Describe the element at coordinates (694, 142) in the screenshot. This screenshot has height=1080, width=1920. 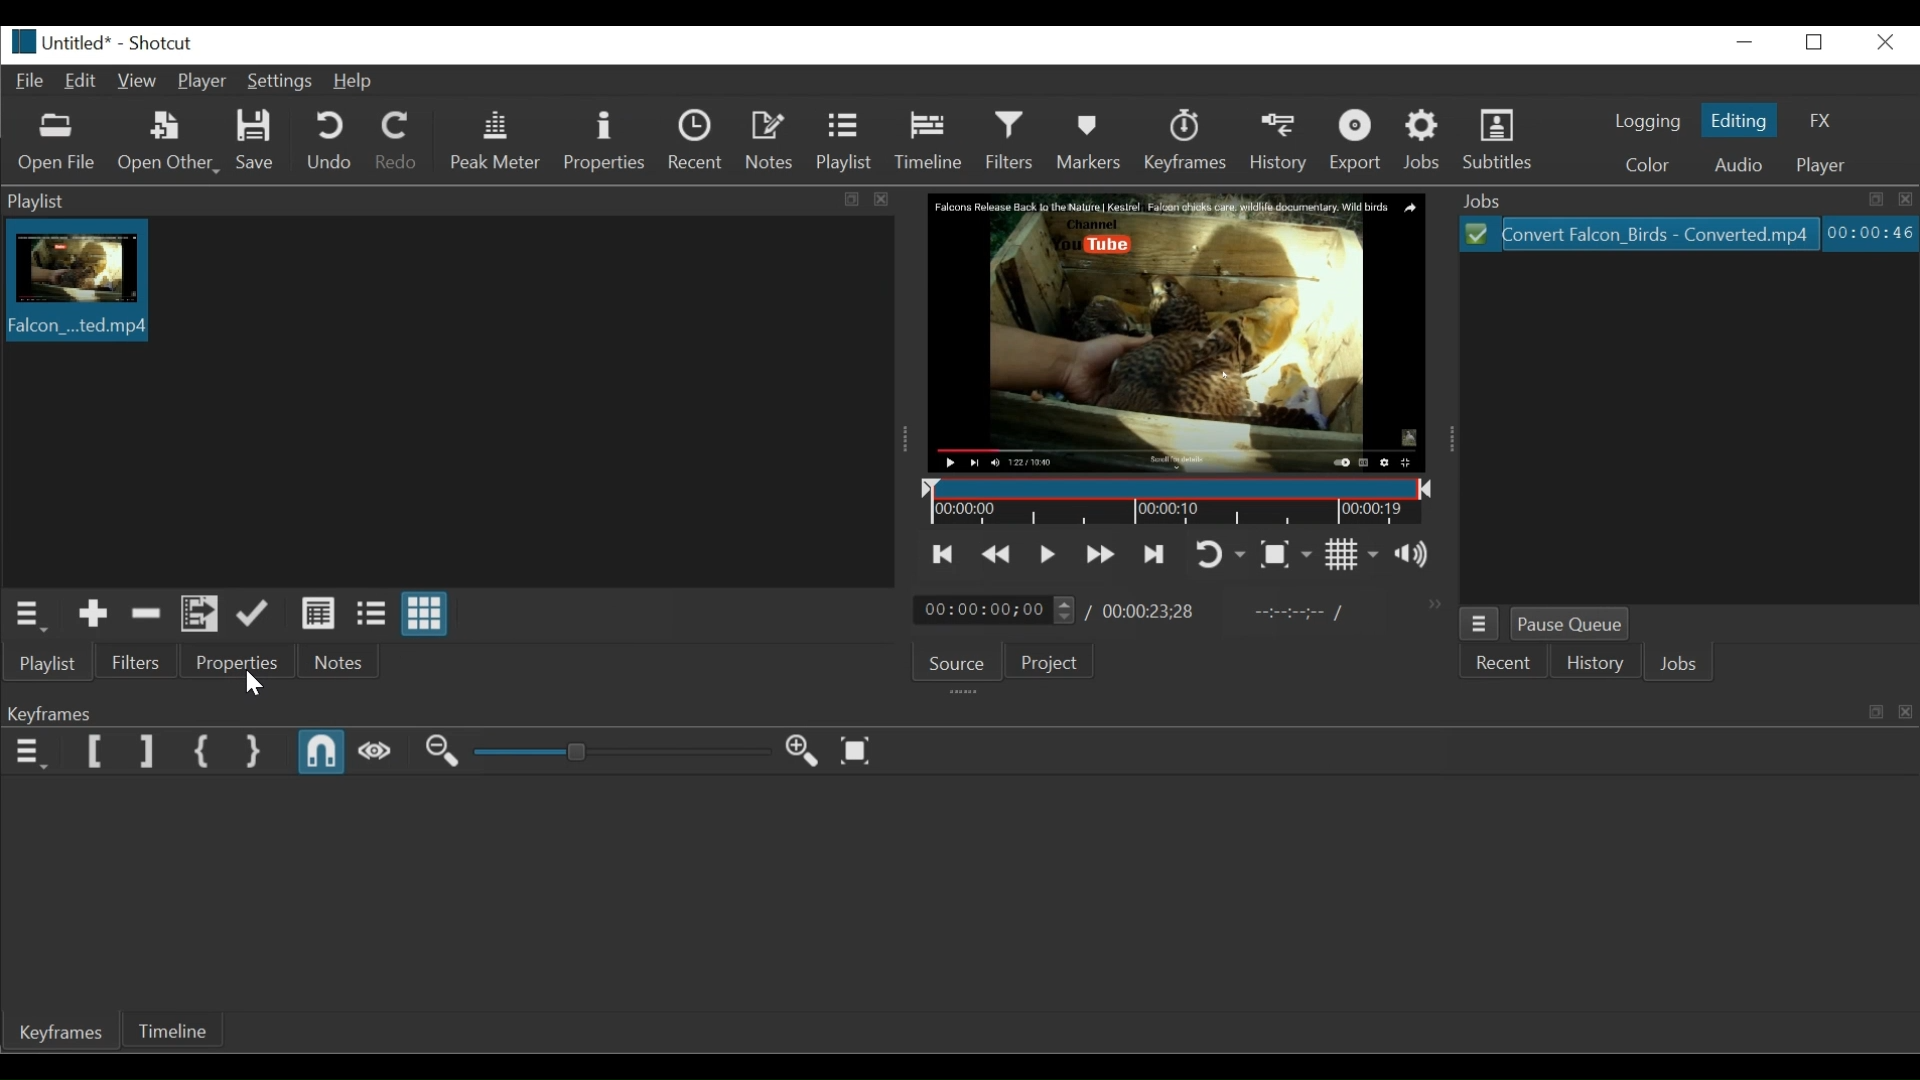
I see `Recent` at that location.